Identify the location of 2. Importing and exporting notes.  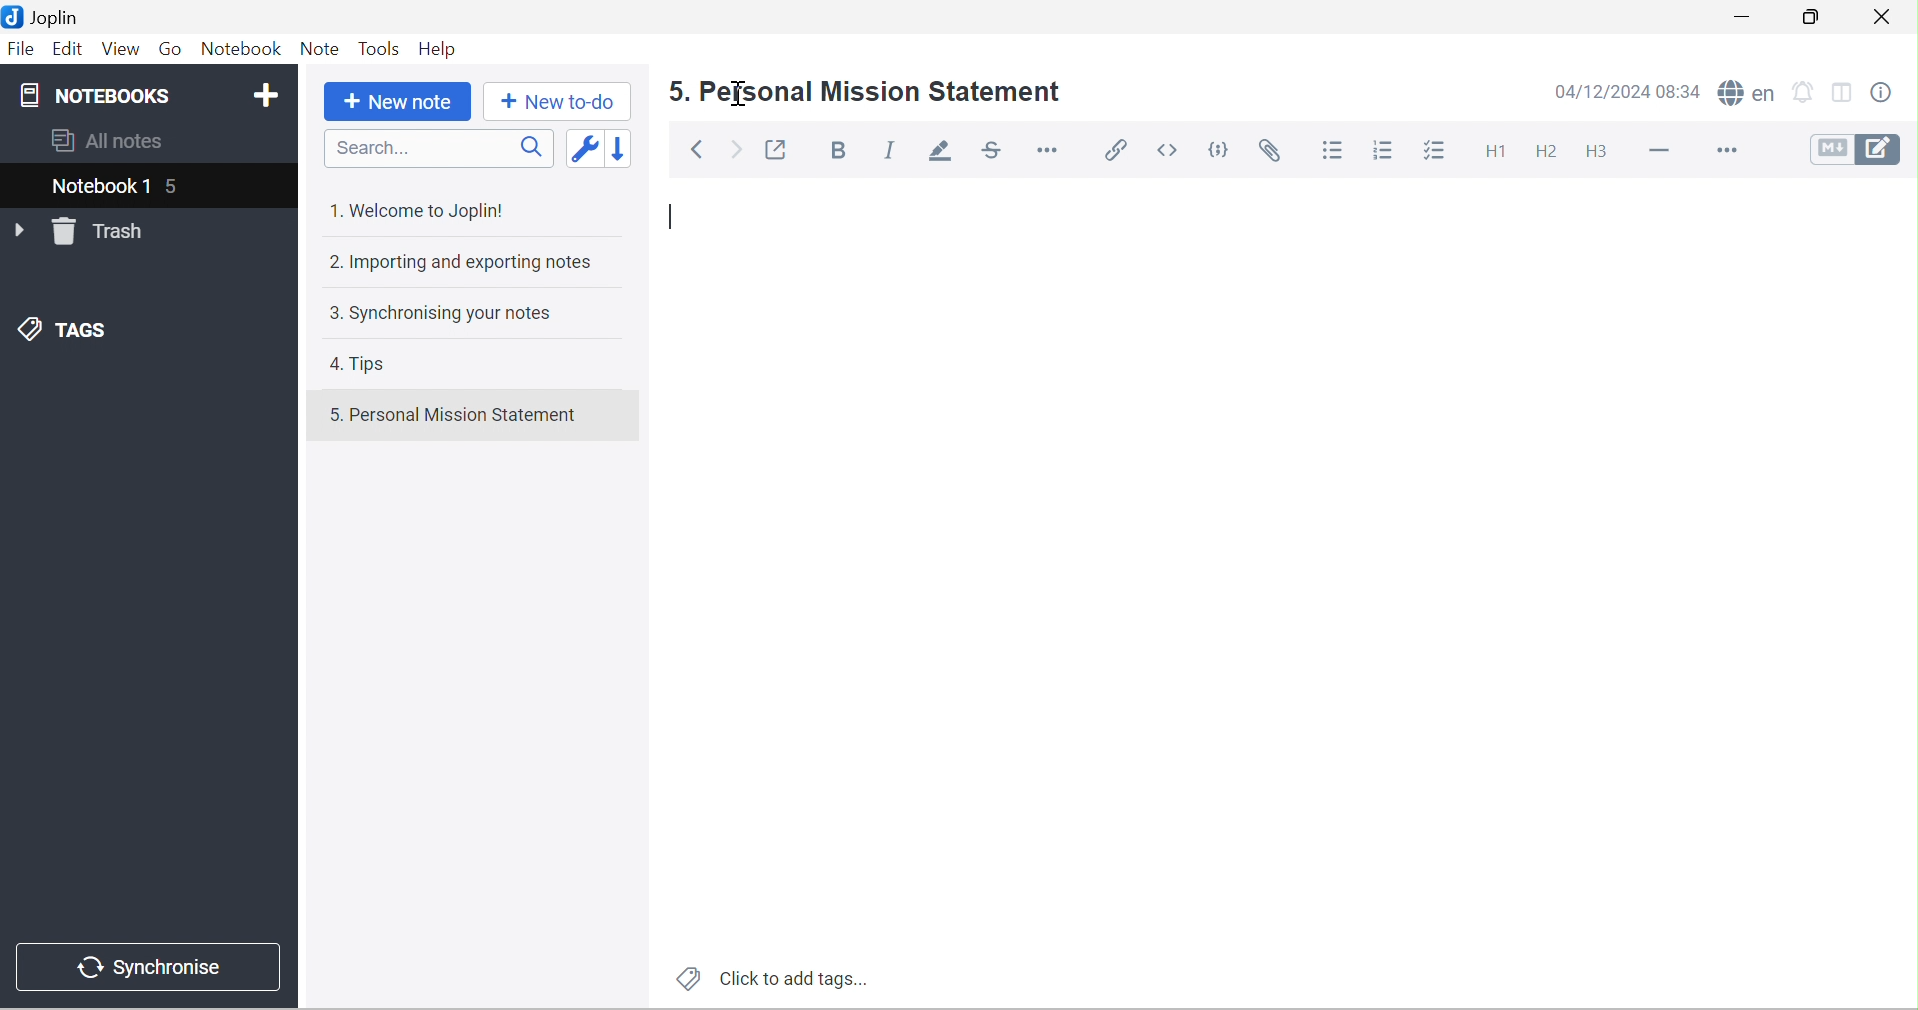
(465, 264).